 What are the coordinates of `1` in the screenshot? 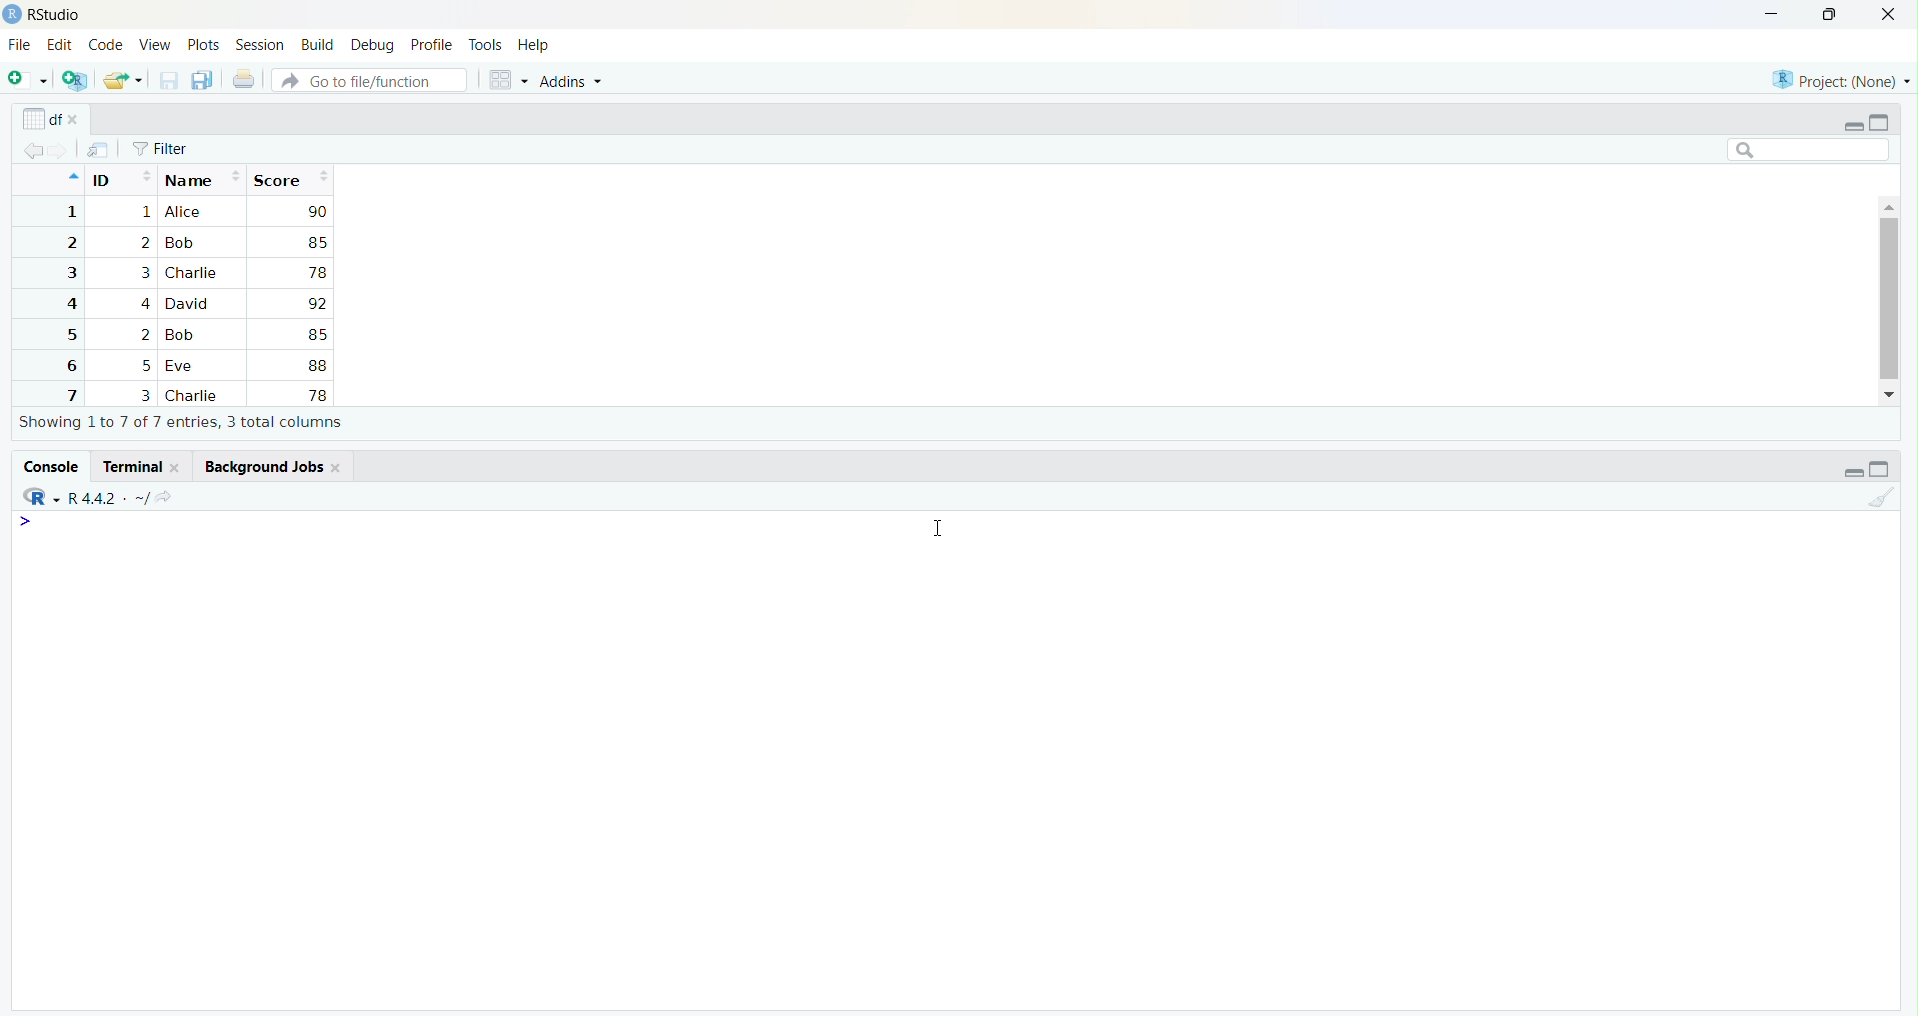 It's located at (144, 213).